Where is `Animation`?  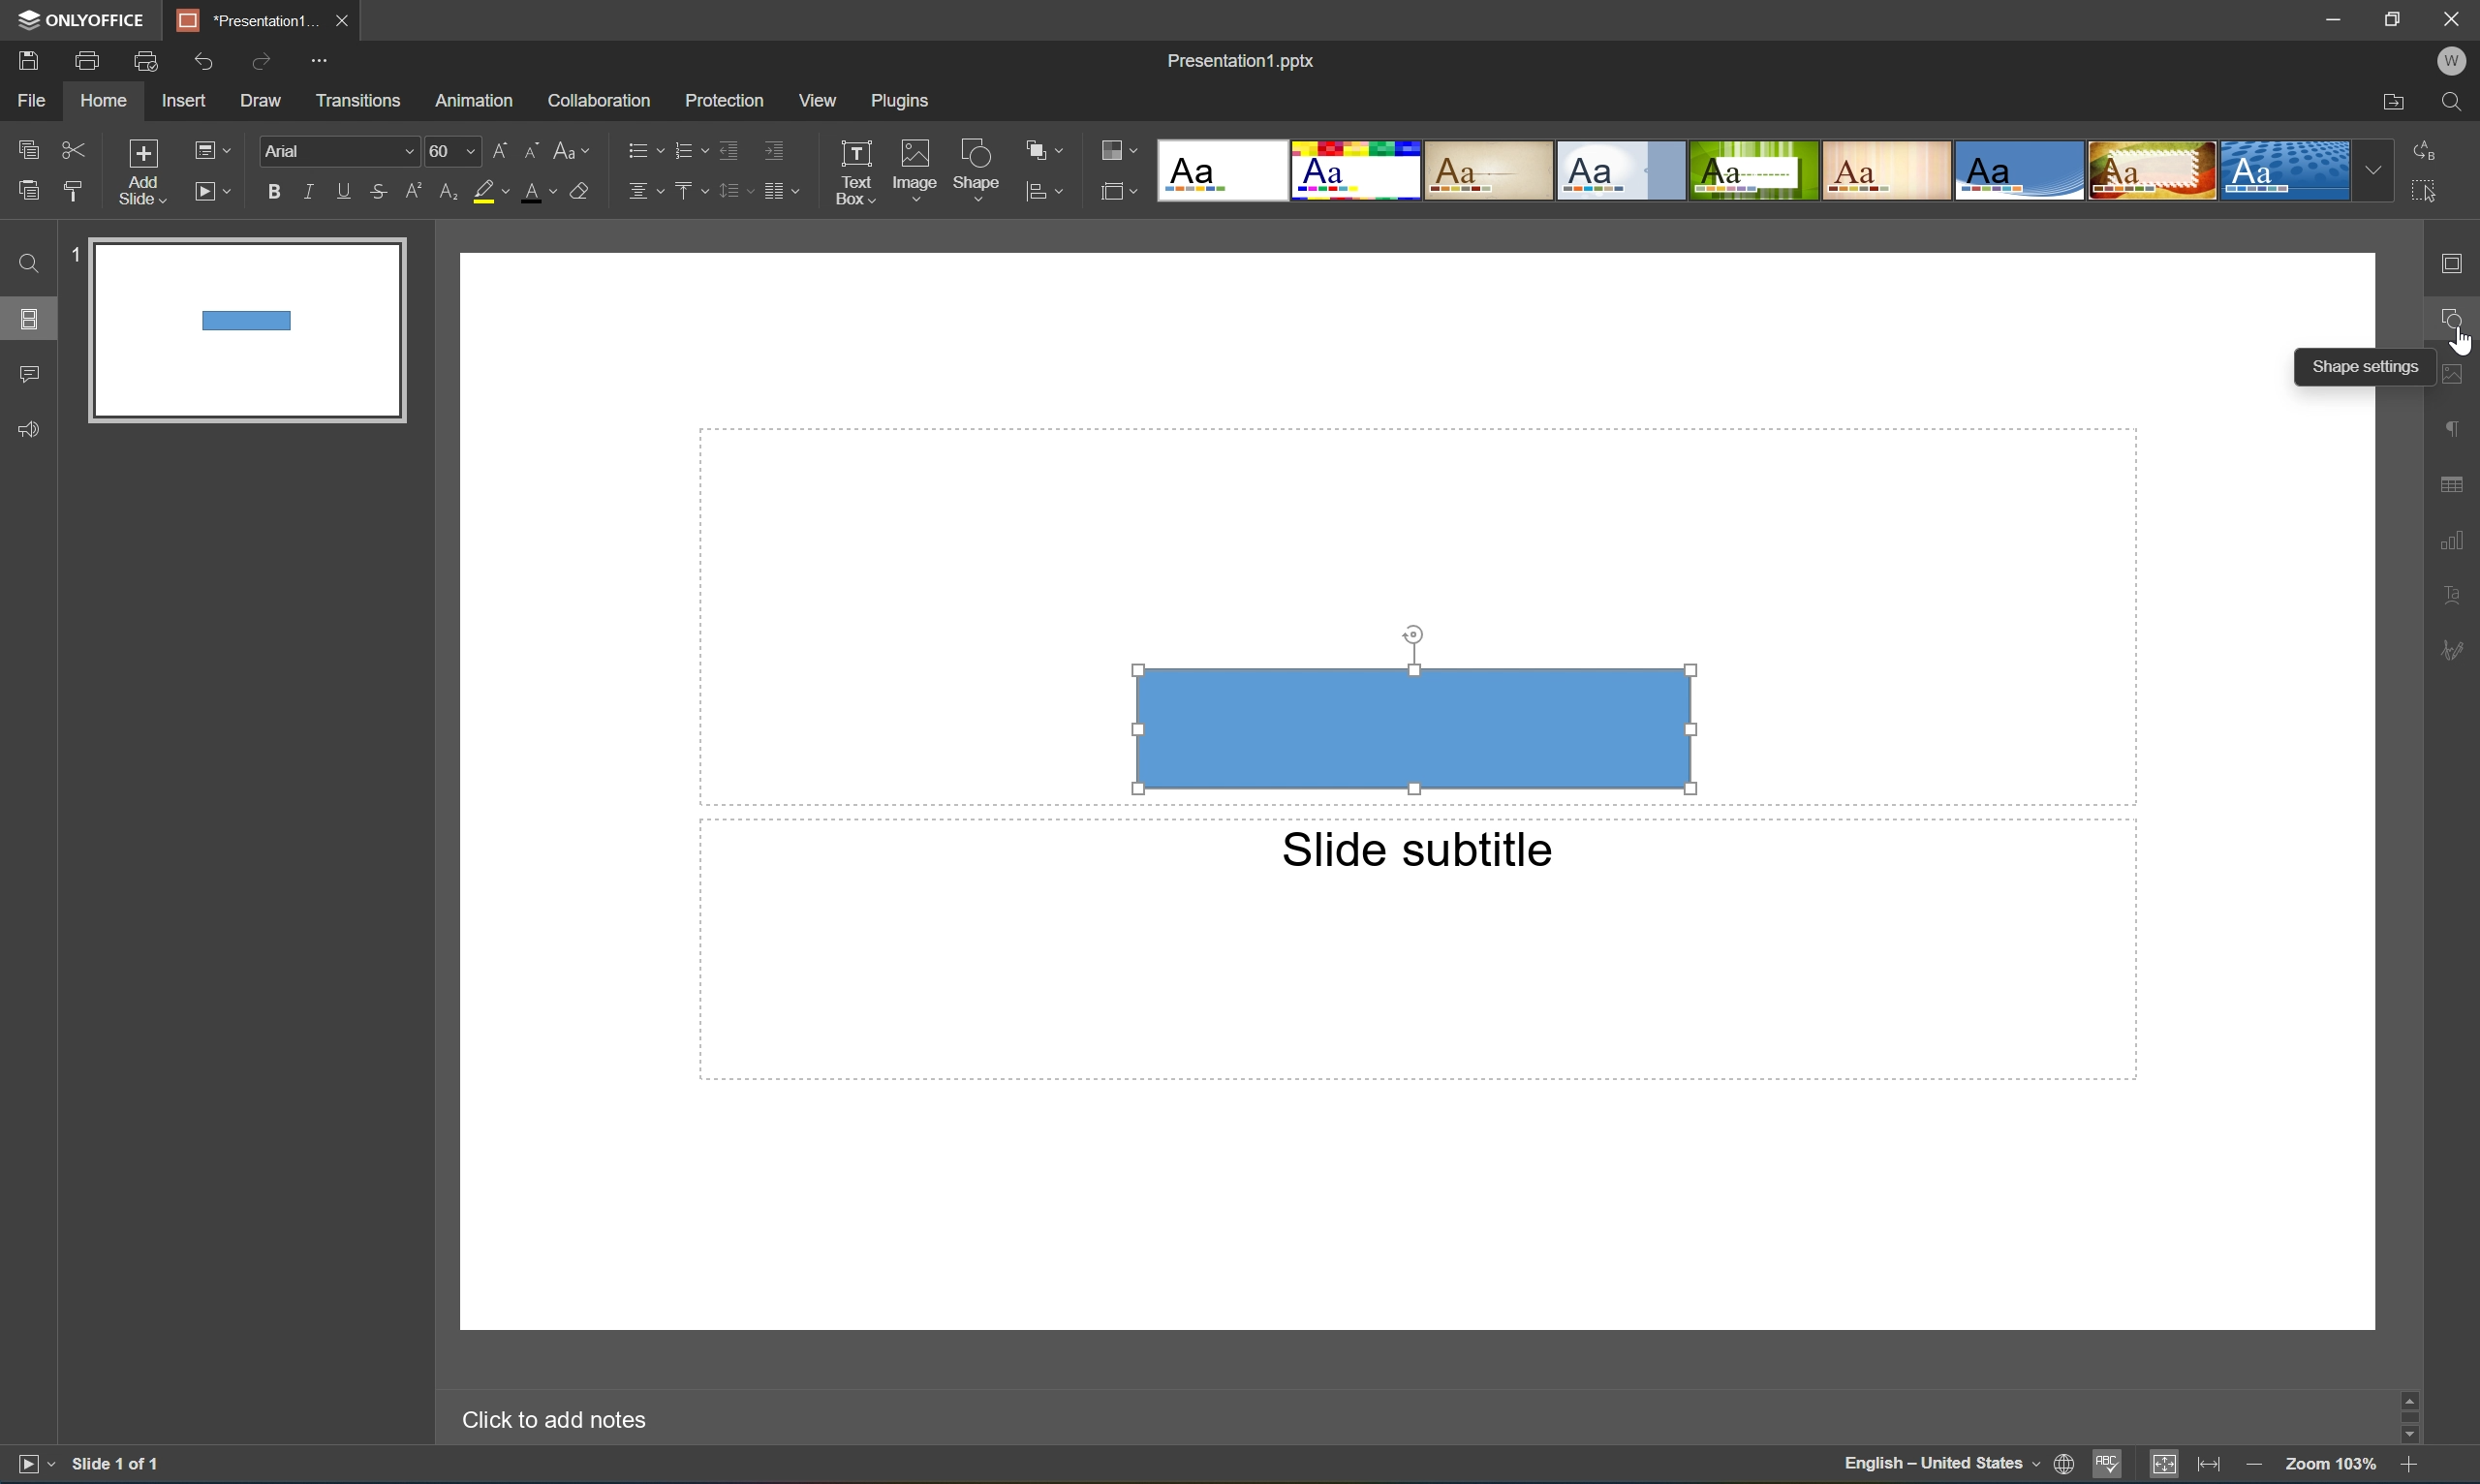 Animation is located at coordinates (478, 102).